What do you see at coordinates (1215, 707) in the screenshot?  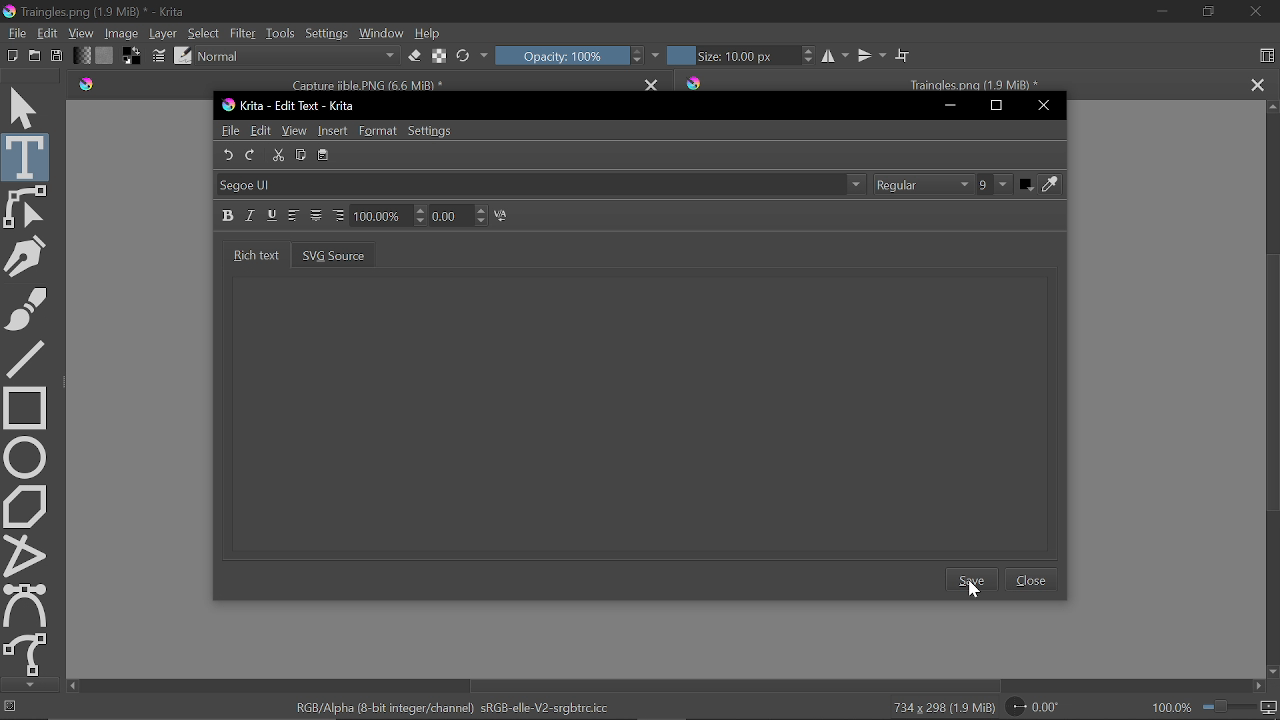 I see `100.0%` at bounding box center [1215, 707].